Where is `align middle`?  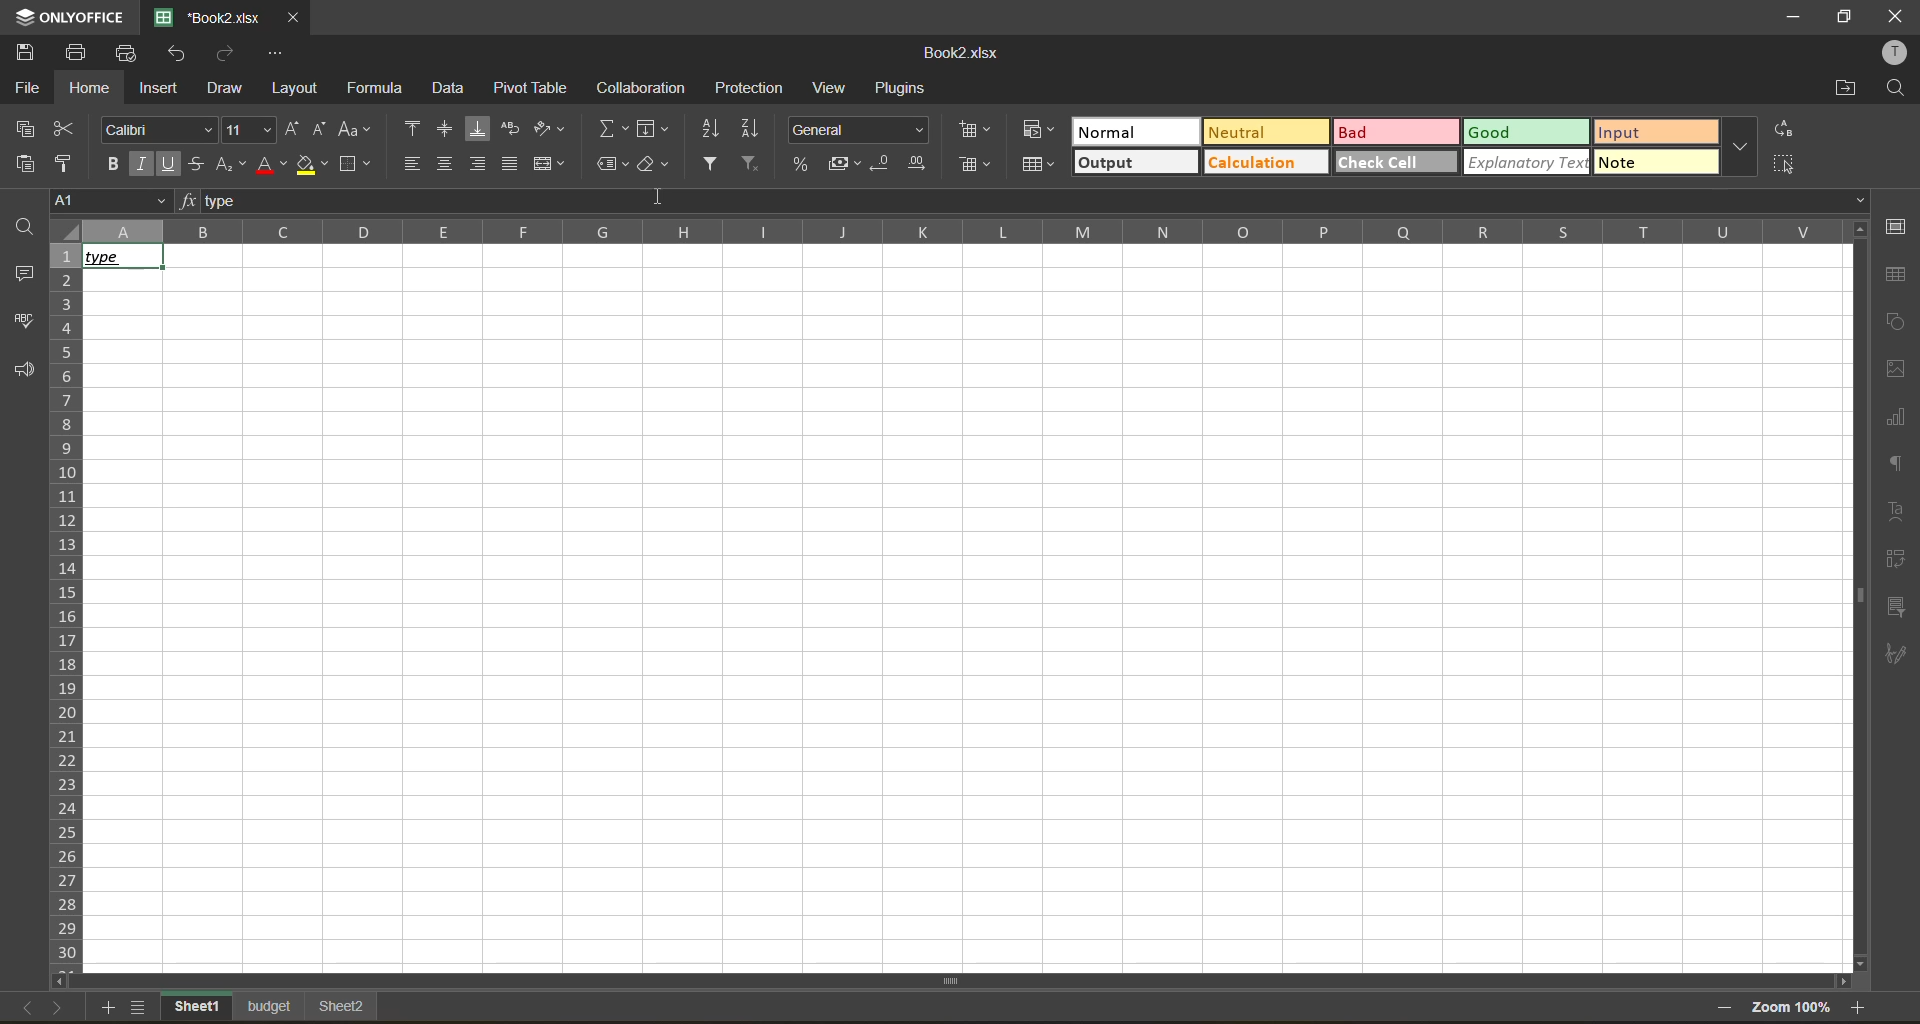
align middle is located at coordinates (448, 131).